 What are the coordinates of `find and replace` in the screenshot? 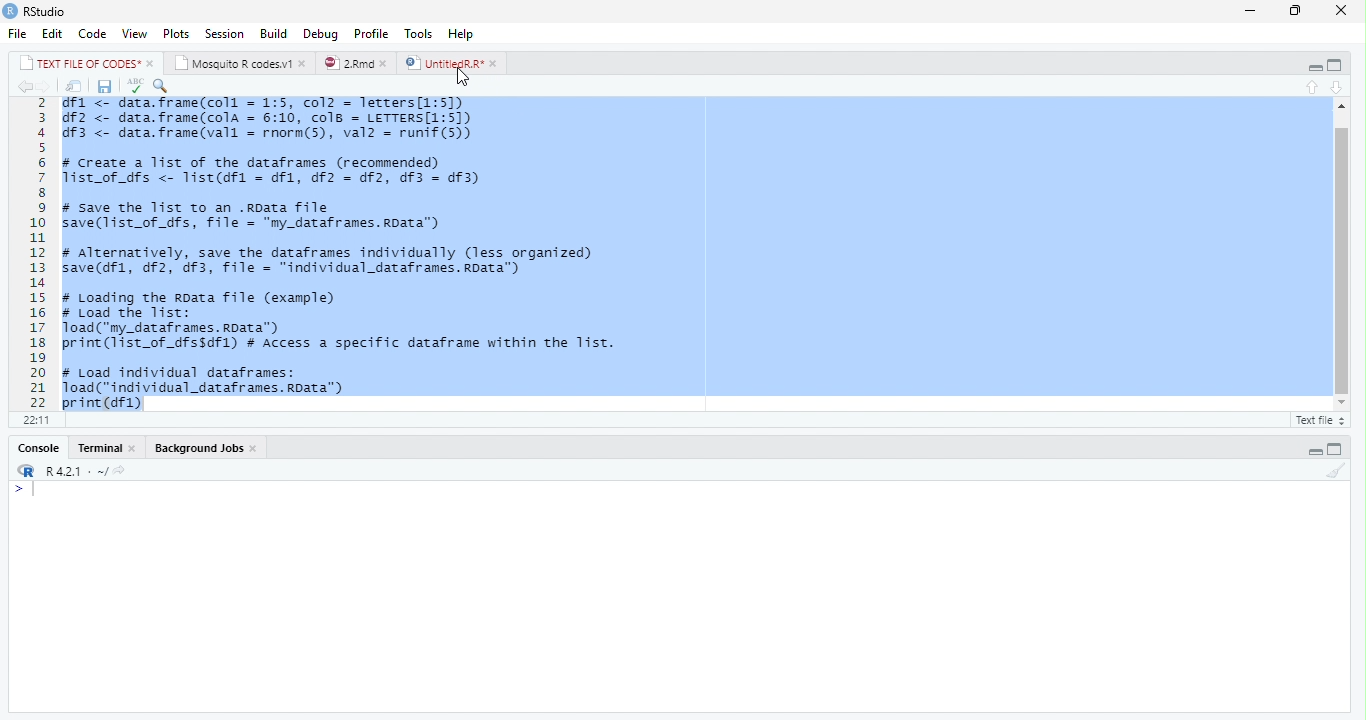 It's located at (163, 85).